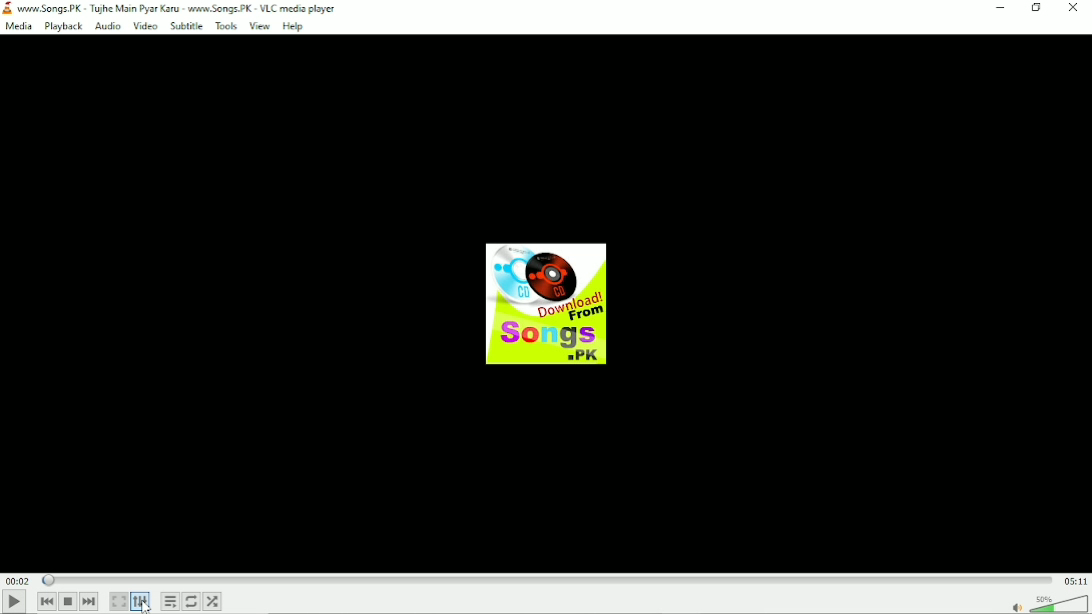 The width and height of the screenshot is (1092, 614). Describe the element at coordinates (141, 601) in the screenshot. I see `Show extended settings` at that location.